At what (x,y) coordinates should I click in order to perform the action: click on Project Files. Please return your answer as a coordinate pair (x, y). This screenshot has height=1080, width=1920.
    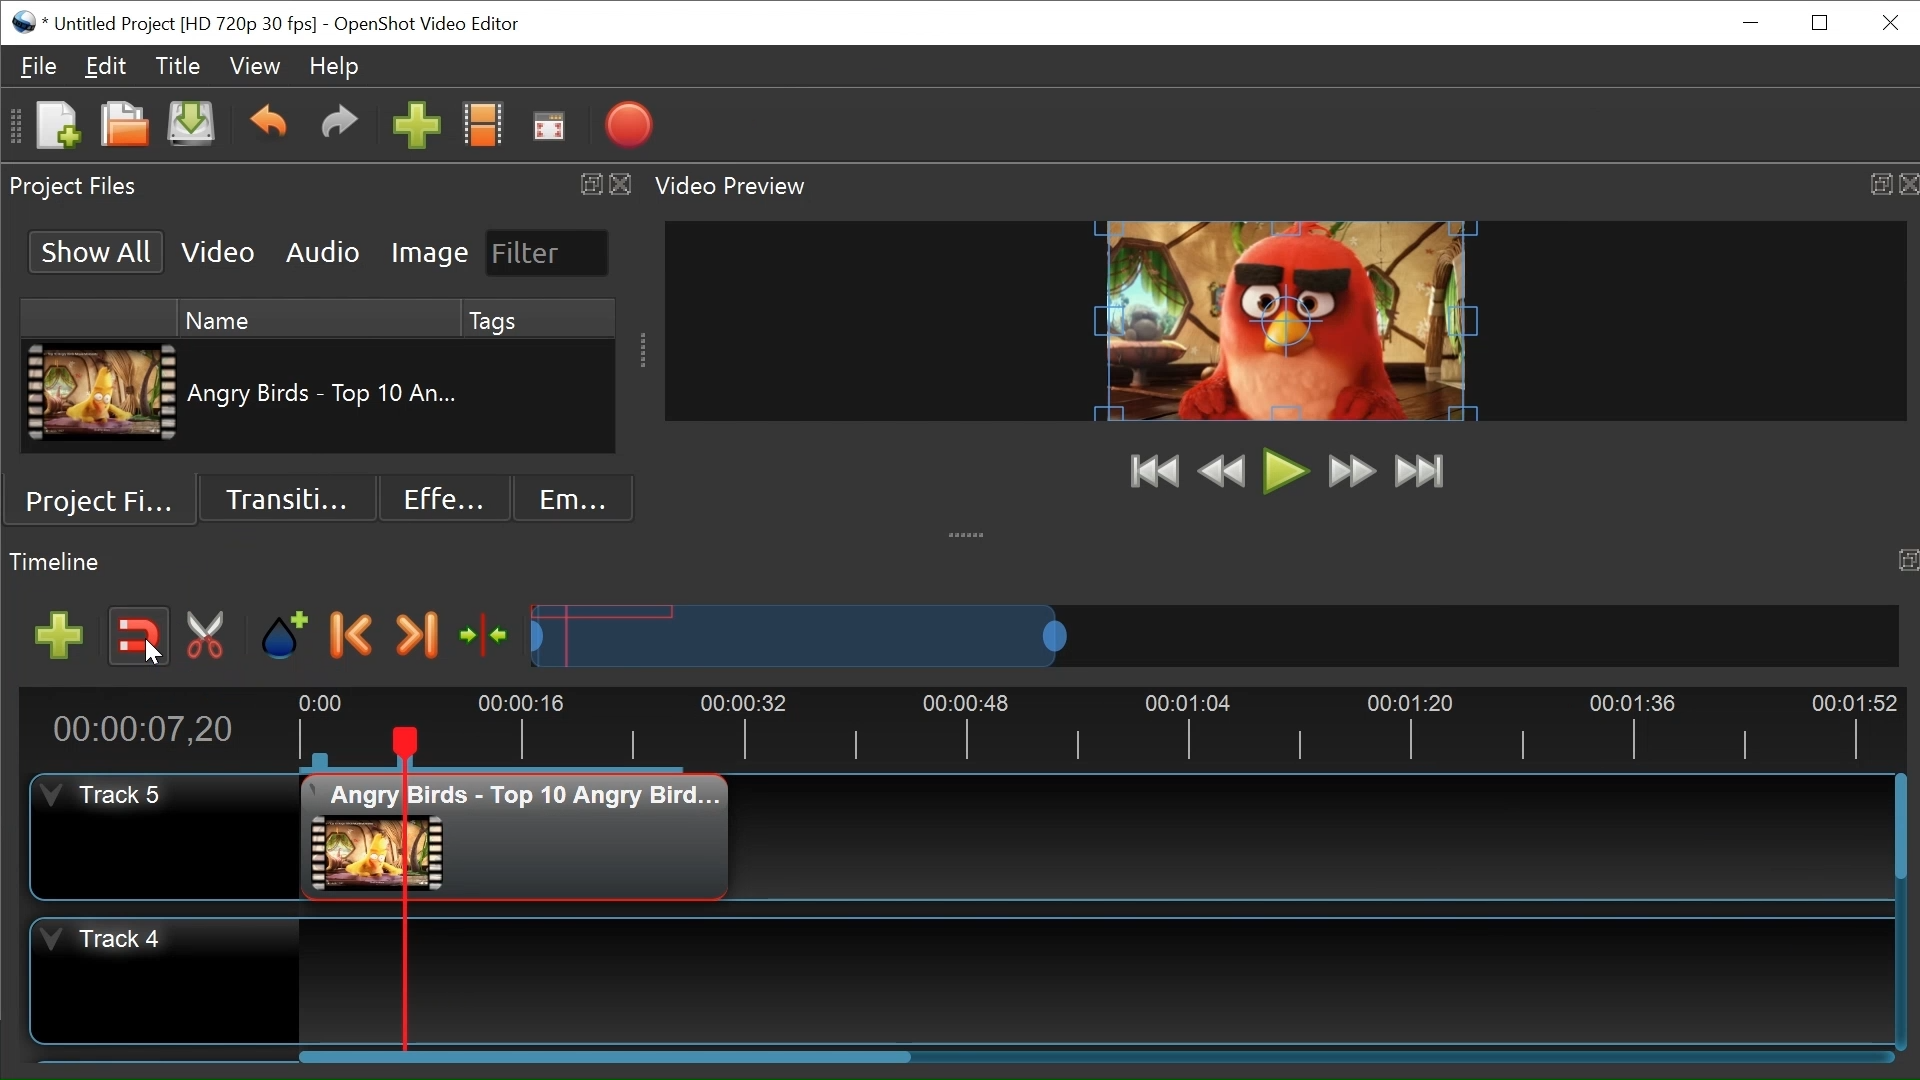
    Looking at the image, I should click on (101, 496).